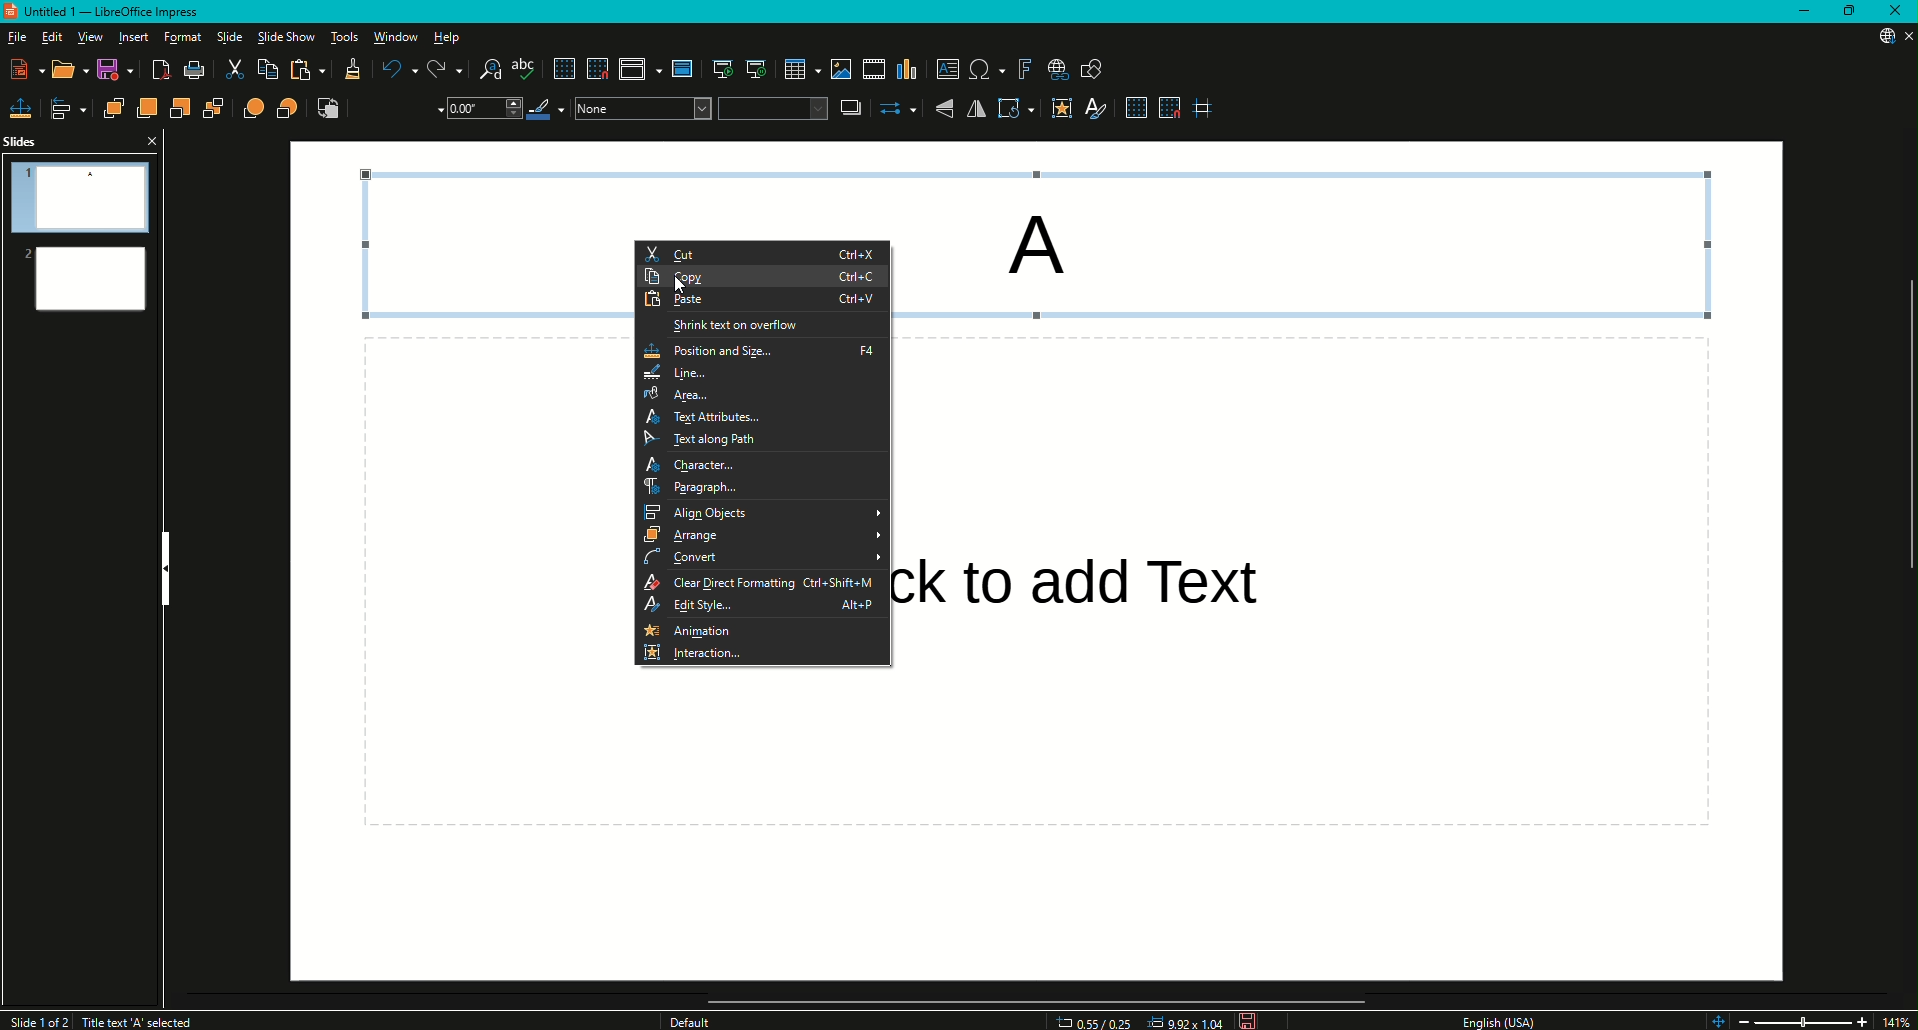  Describe the element at coordinates (397, 36) in the screenshot. I see `Window` at that location.